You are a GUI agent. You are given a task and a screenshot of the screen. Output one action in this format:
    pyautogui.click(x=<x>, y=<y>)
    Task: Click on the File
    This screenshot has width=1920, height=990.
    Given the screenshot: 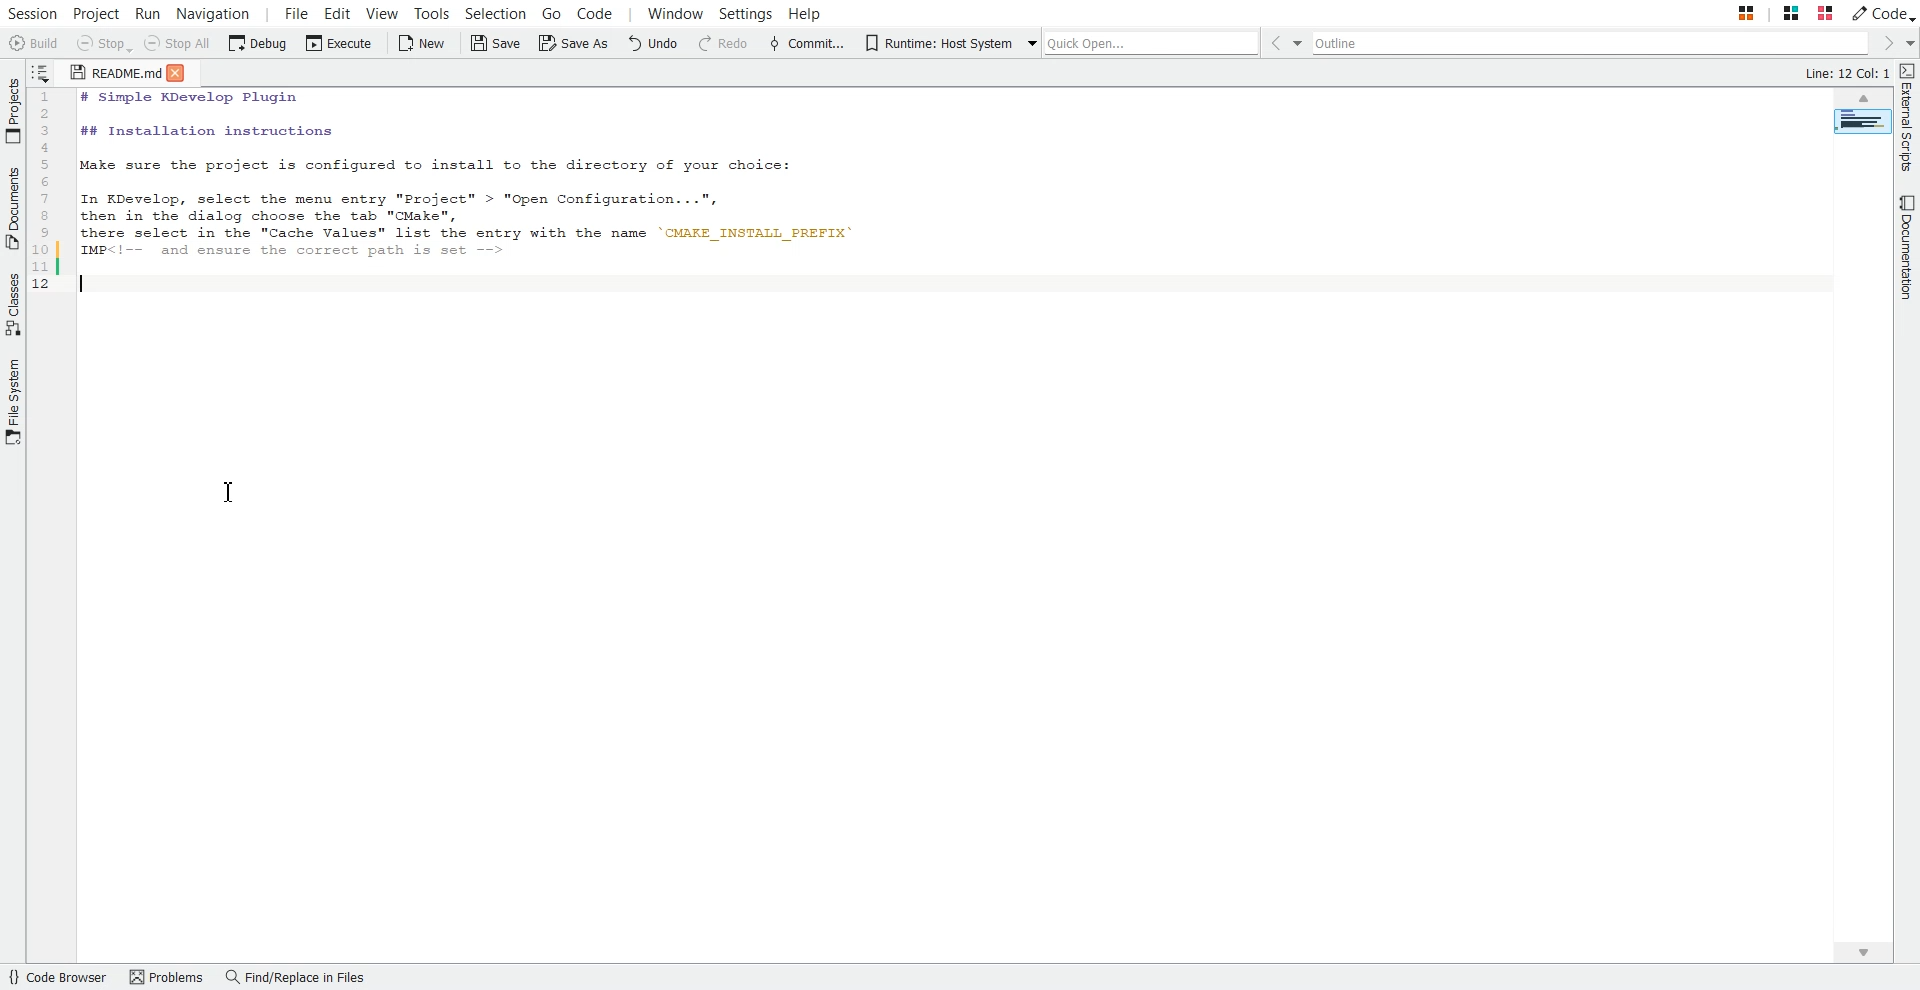 What is the action you would take?
    pyautogui.click(x=297, y=12)
    